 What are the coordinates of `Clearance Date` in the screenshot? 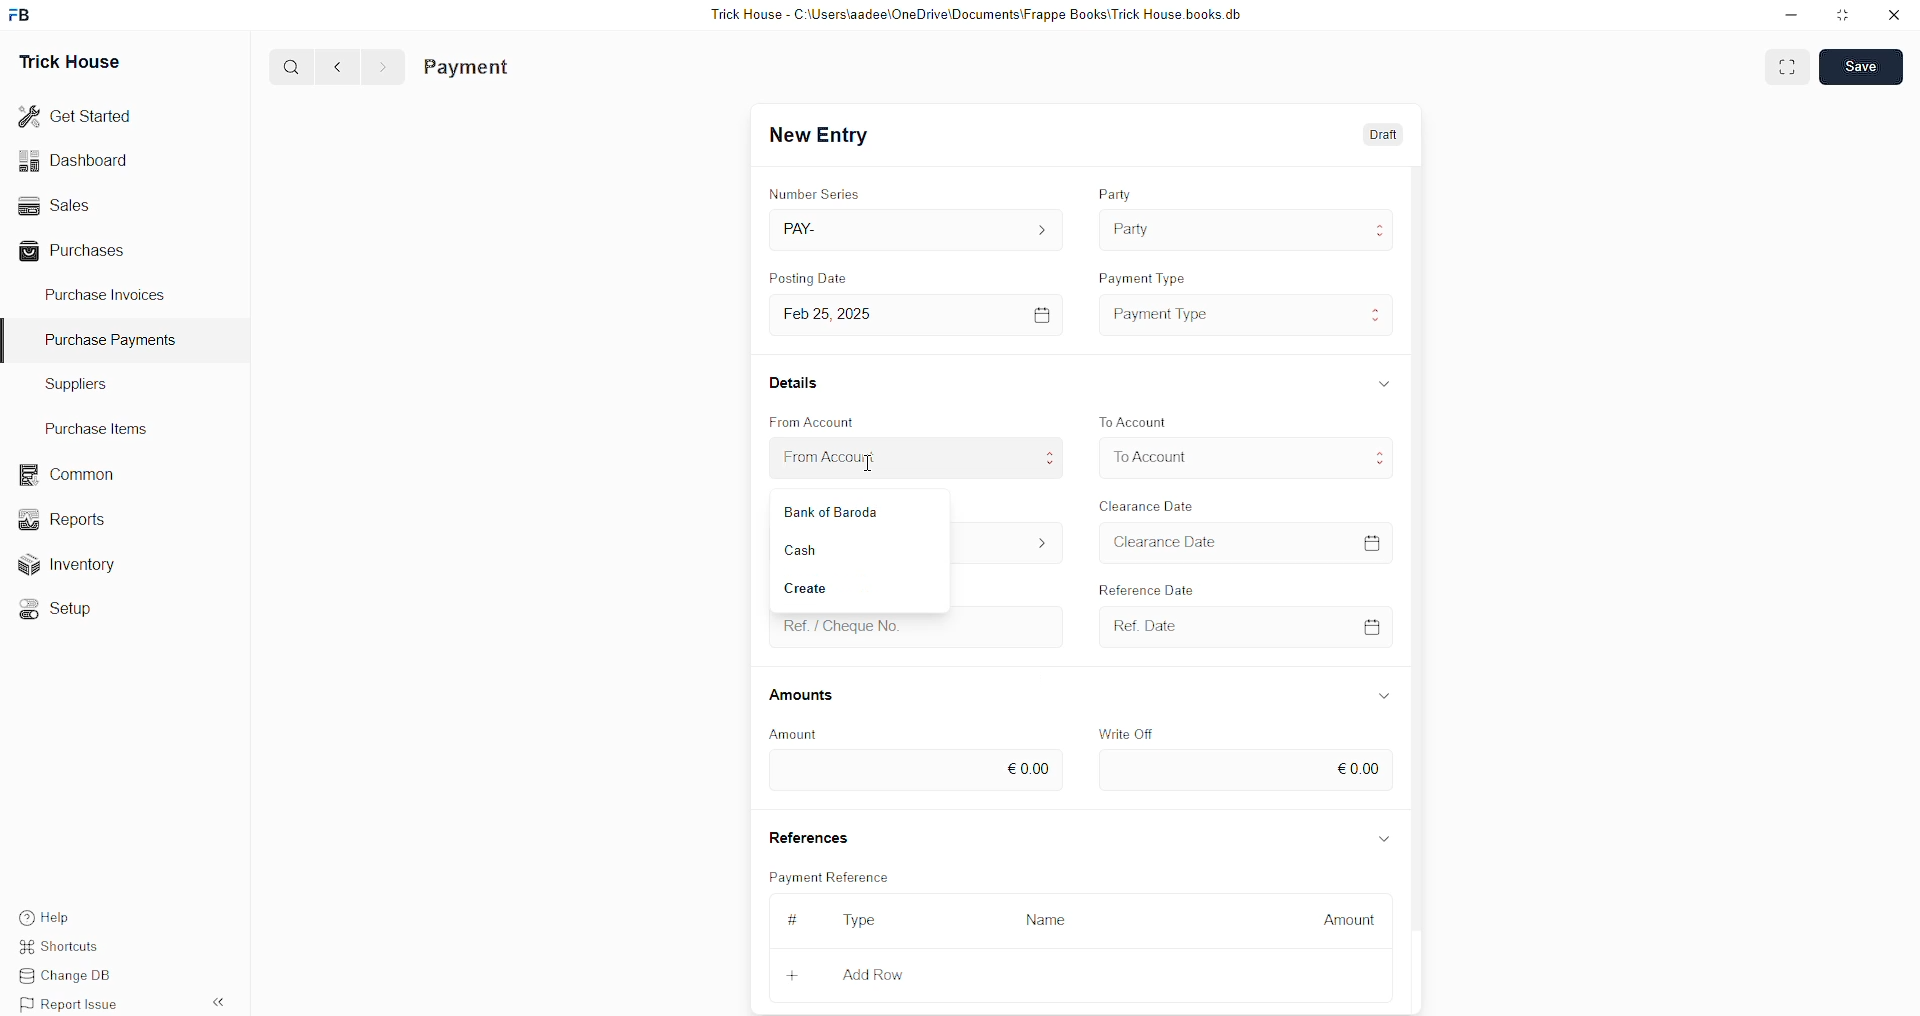 It's located at (1151, 504).